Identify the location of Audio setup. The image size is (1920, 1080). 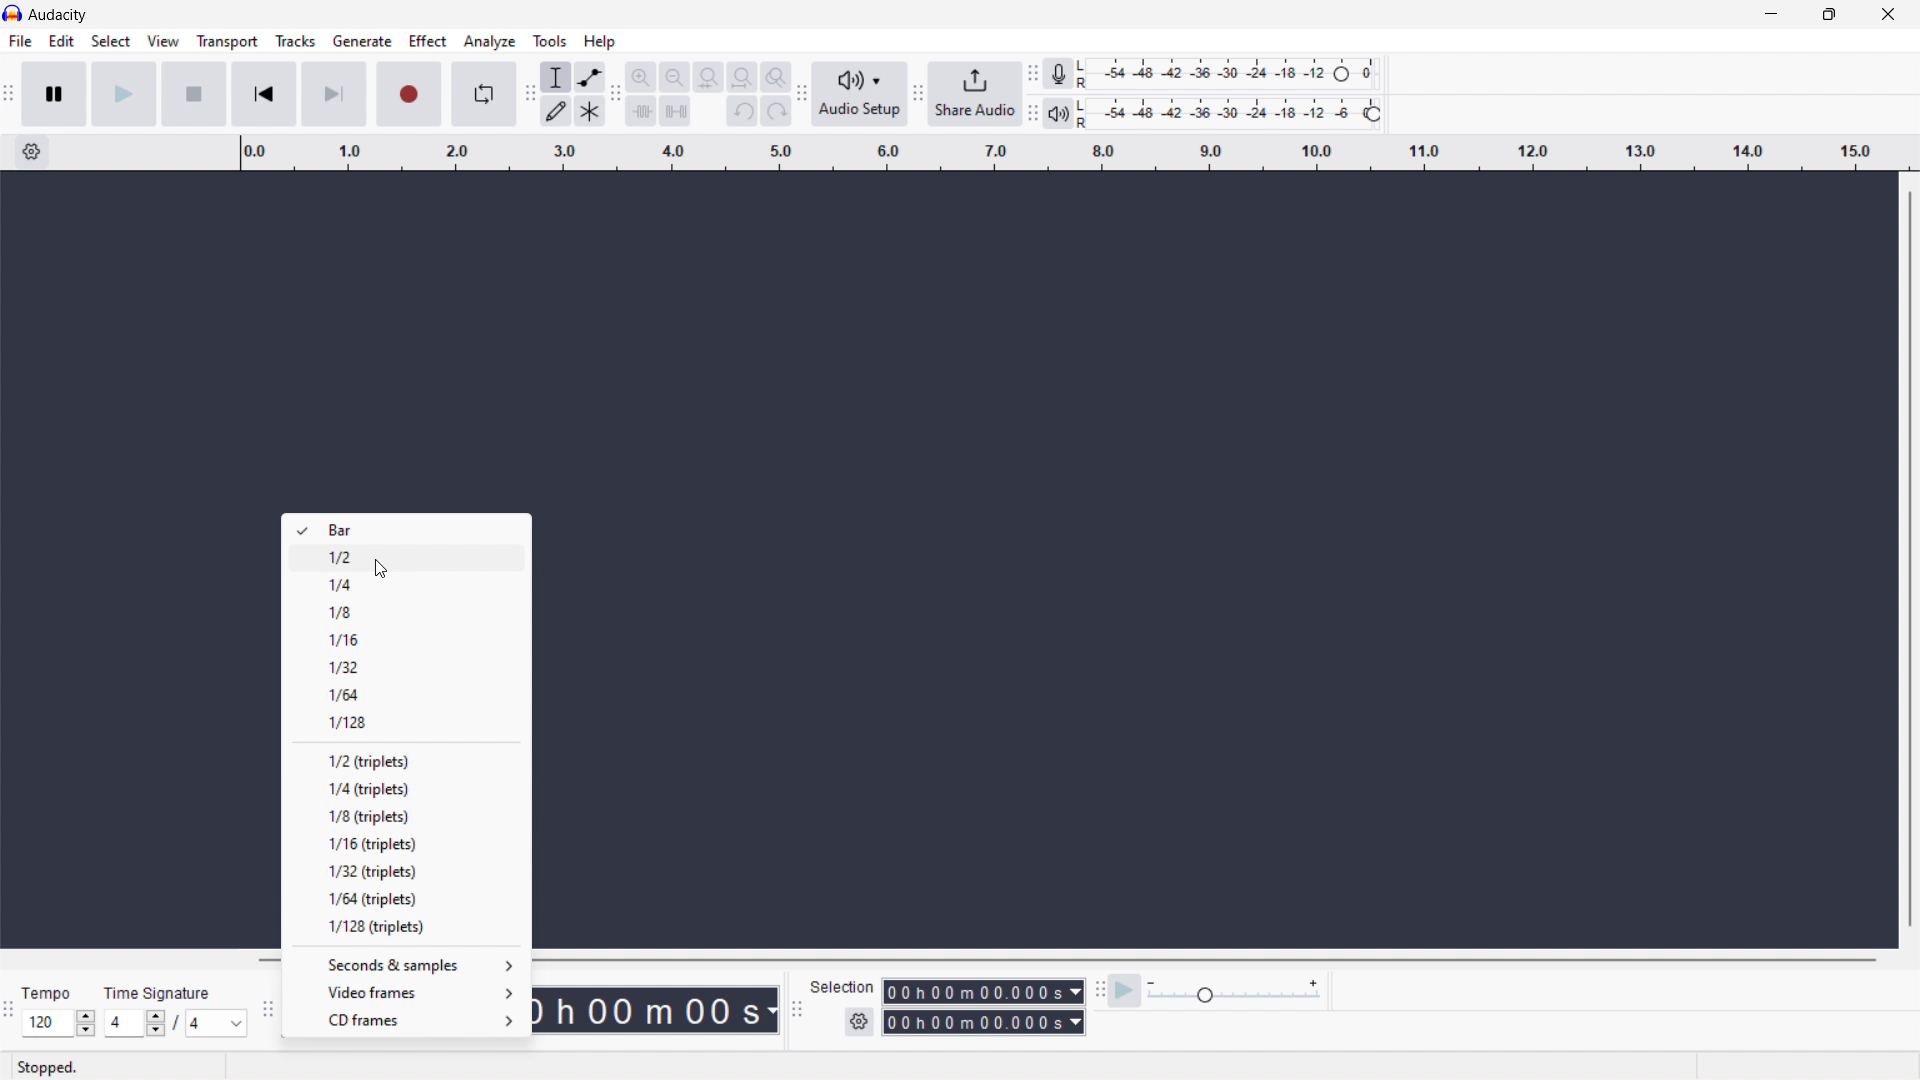
(860, 93).